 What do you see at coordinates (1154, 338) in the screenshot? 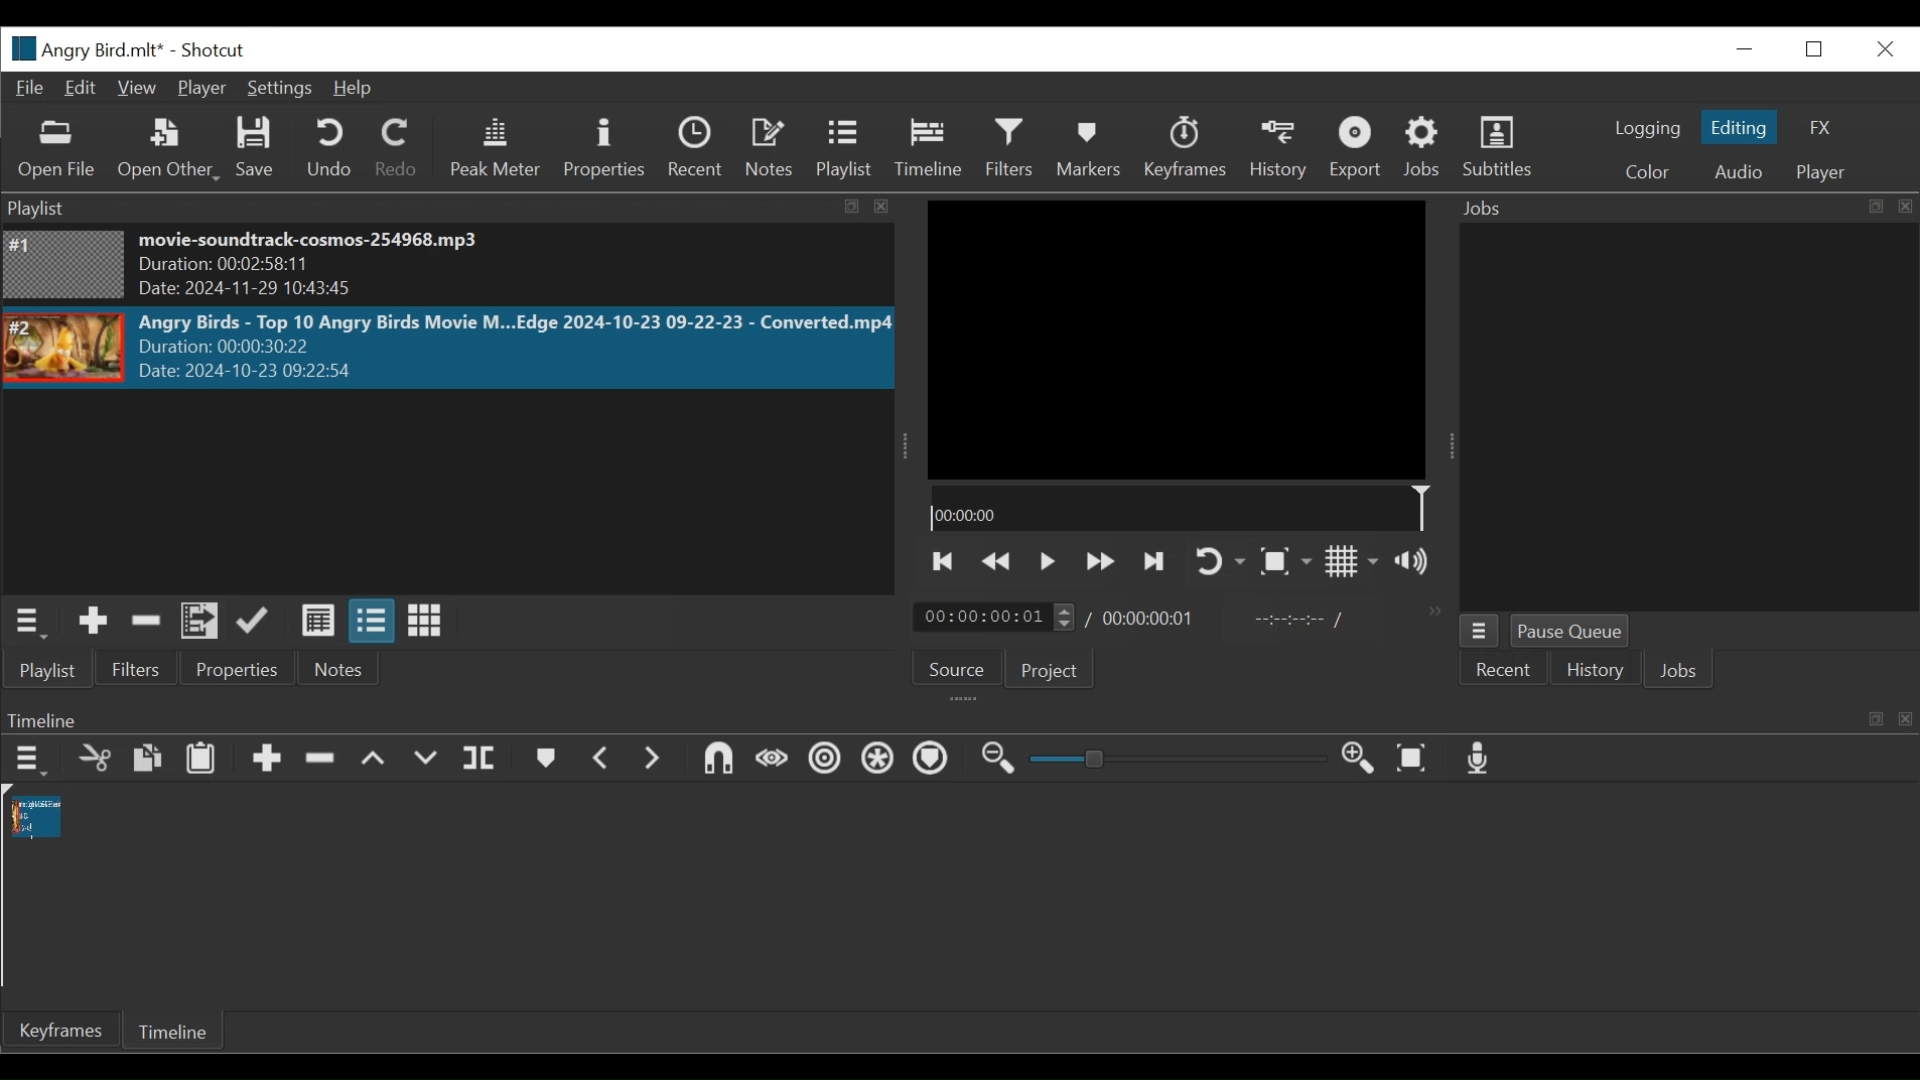
I see `Media Viewer` at bounding box center [1154, 338].